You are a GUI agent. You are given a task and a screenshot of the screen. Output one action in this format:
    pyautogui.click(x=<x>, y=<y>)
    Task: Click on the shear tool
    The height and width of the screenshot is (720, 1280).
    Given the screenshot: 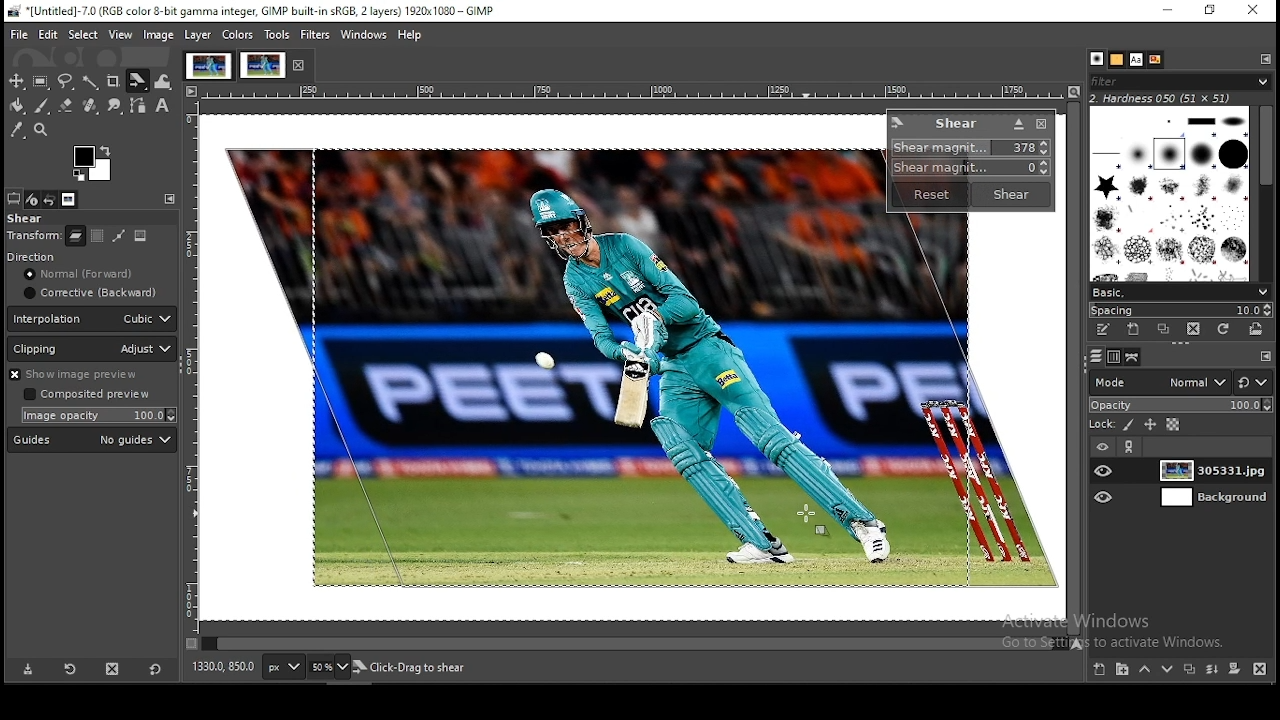 What is the action you would take?
    pyautogui.click(x=138, y=80)
    